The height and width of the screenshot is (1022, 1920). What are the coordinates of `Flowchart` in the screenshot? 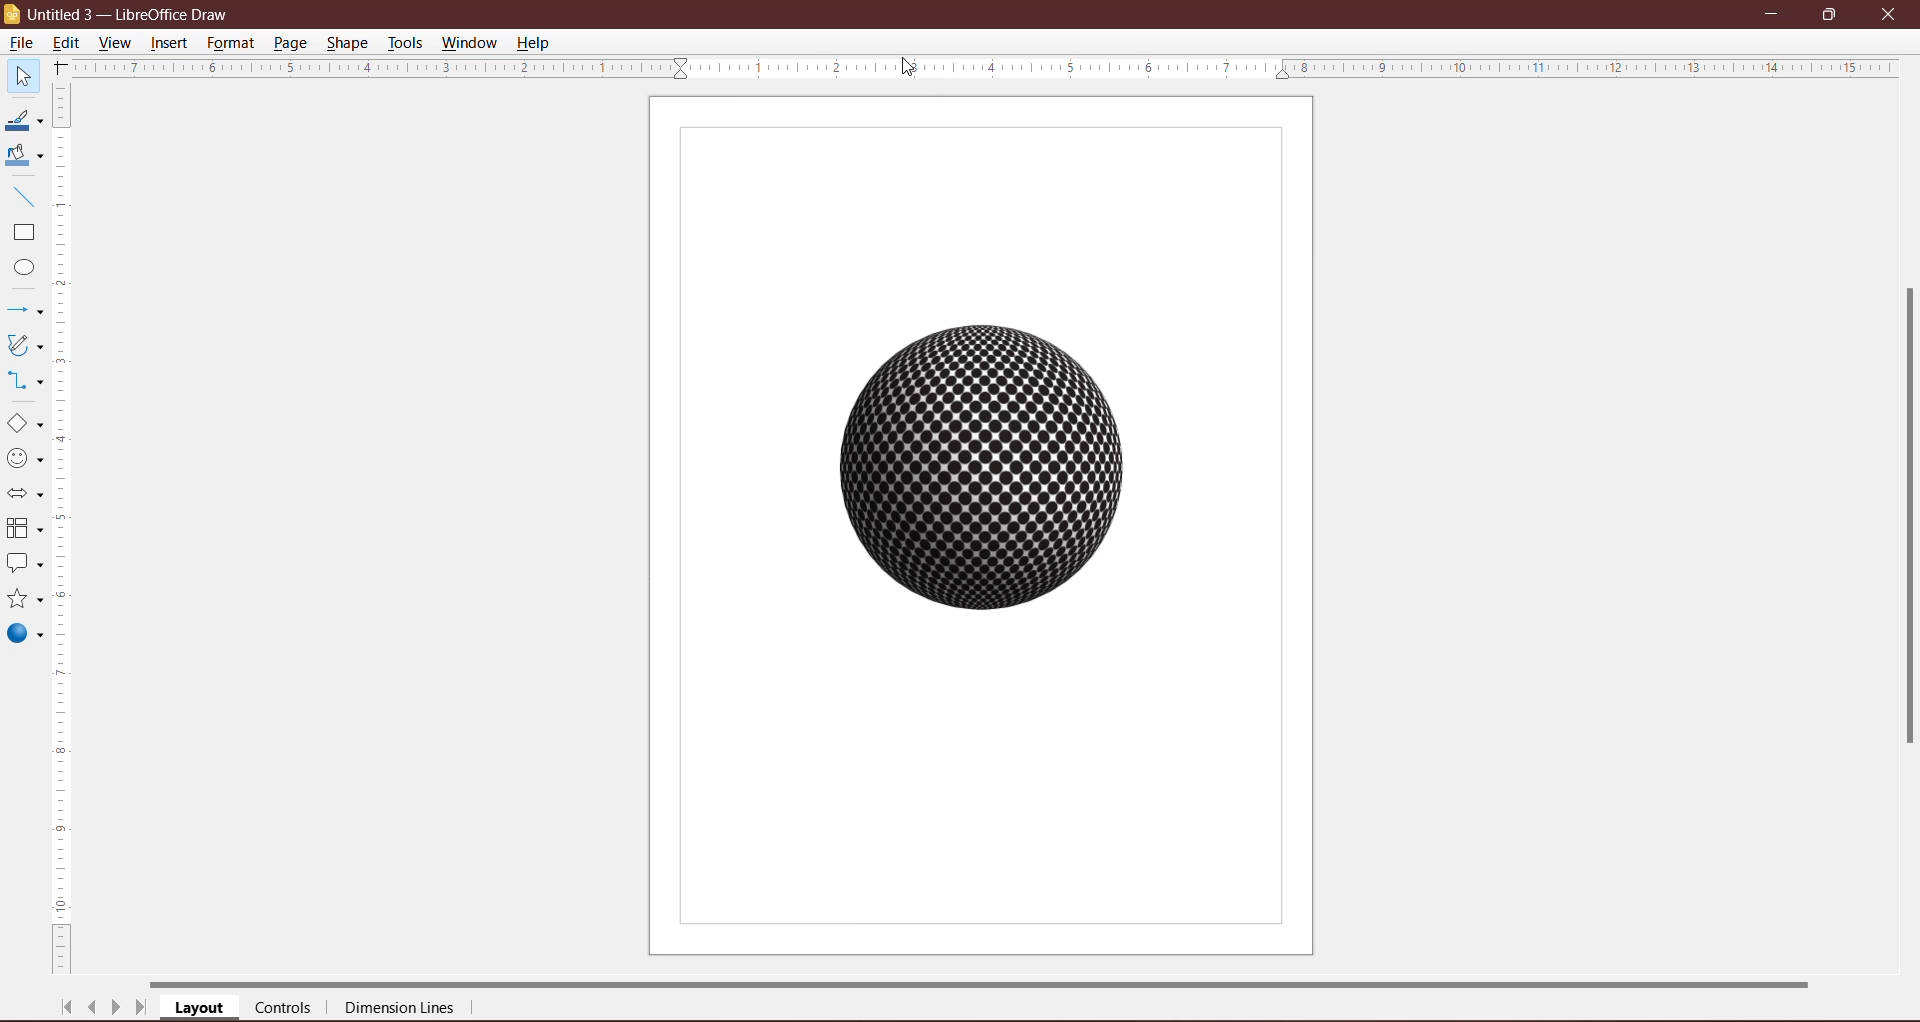 It's located at (24, 530).